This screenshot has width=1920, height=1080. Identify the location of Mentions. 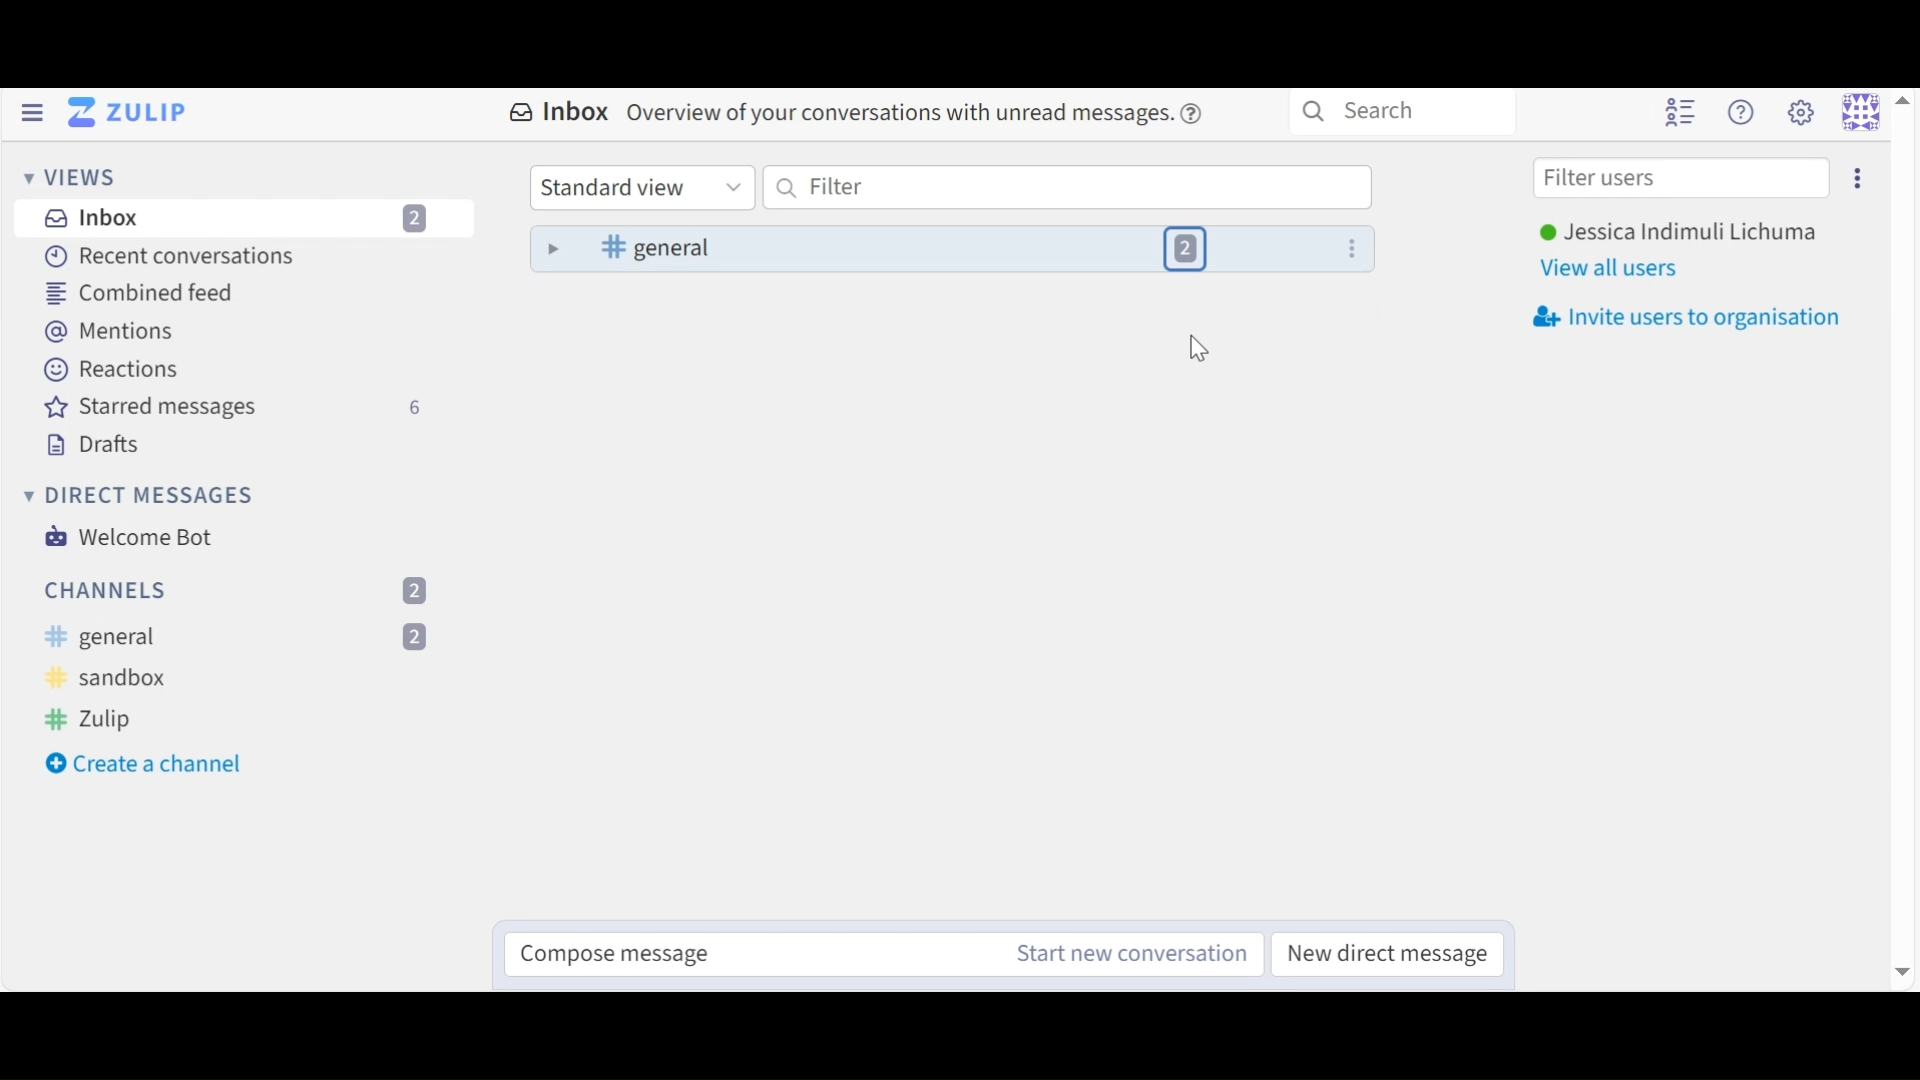
(112, 330).